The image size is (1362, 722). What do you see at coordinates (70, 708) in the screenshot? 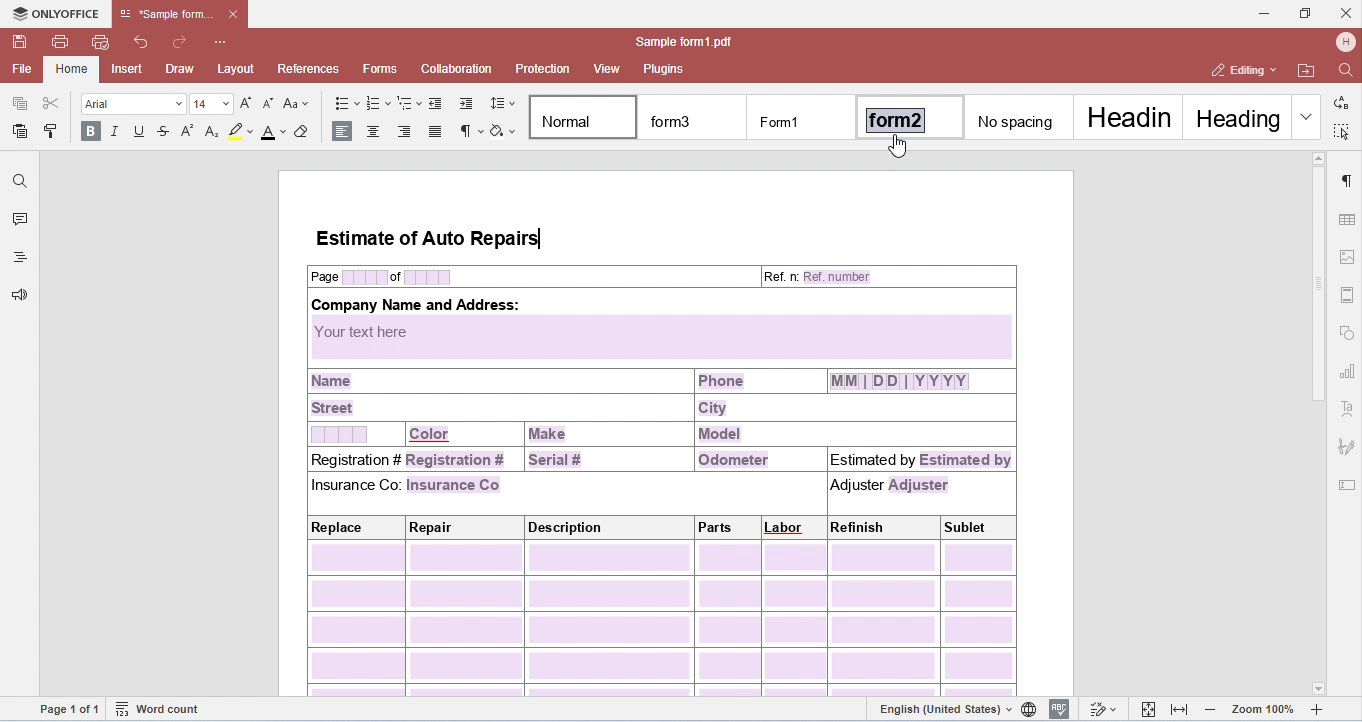
I see `page 1 of 1` at bounding box center [70, 708].